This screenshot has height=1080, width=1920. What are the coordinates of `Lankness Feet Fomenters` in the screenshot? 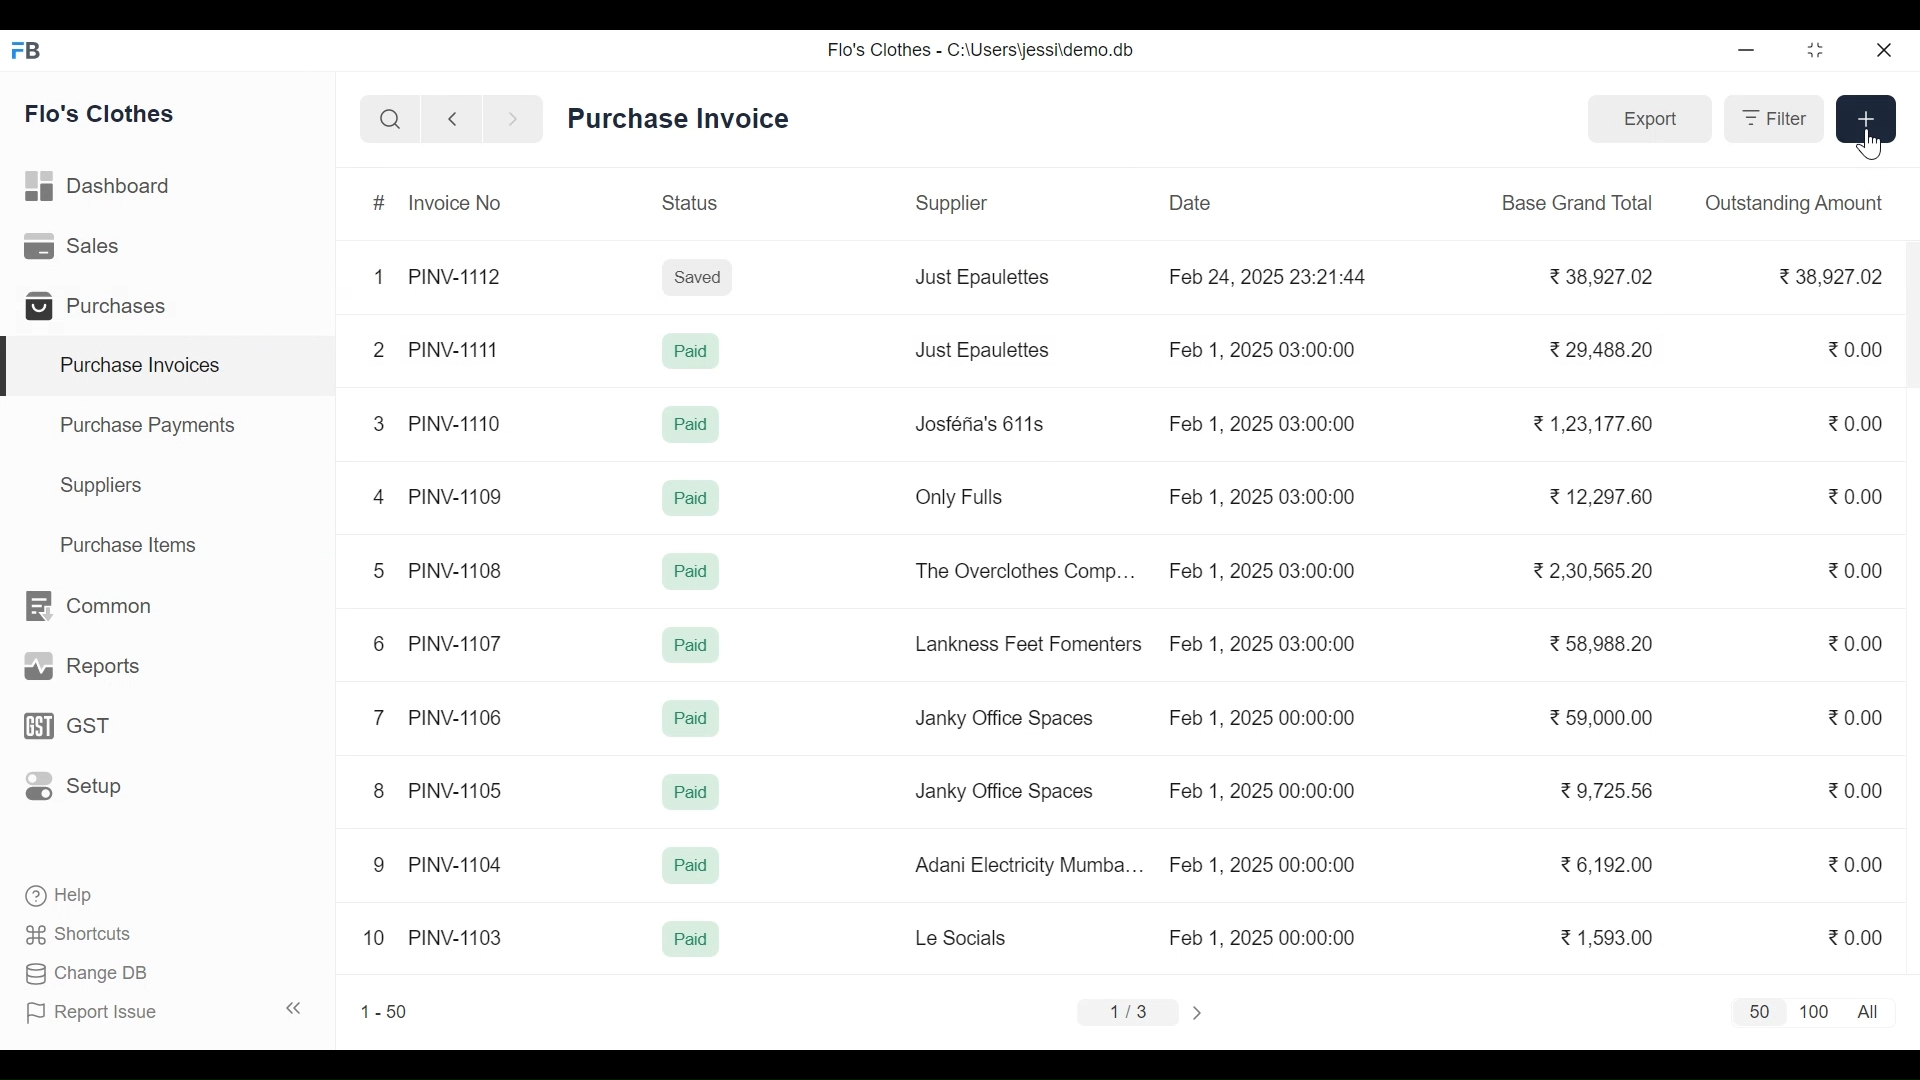 It's located at (1029, 644).